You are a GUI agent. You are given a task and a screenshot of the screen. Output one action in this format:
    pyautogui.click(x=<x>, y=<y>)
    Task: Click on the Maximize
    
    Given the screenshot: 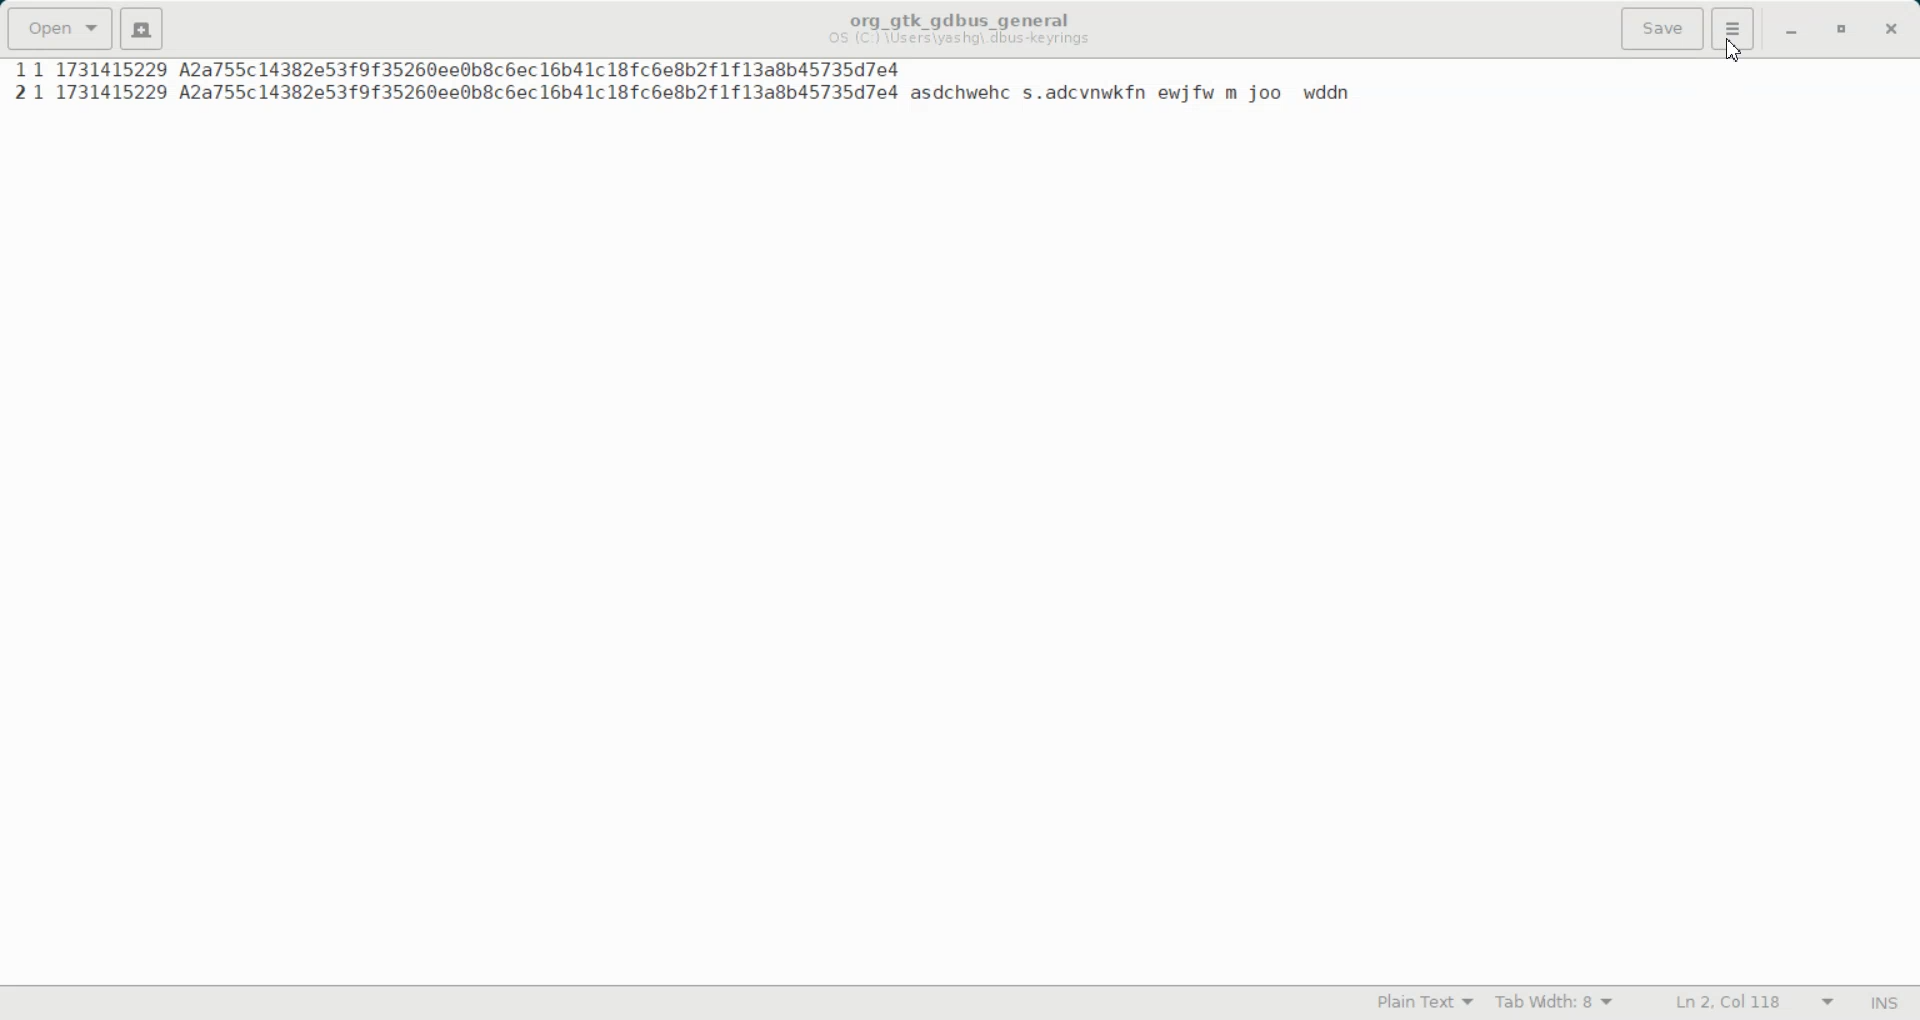 What is the action you would take?
    pyautogui.click(x=1842, y=31)
    